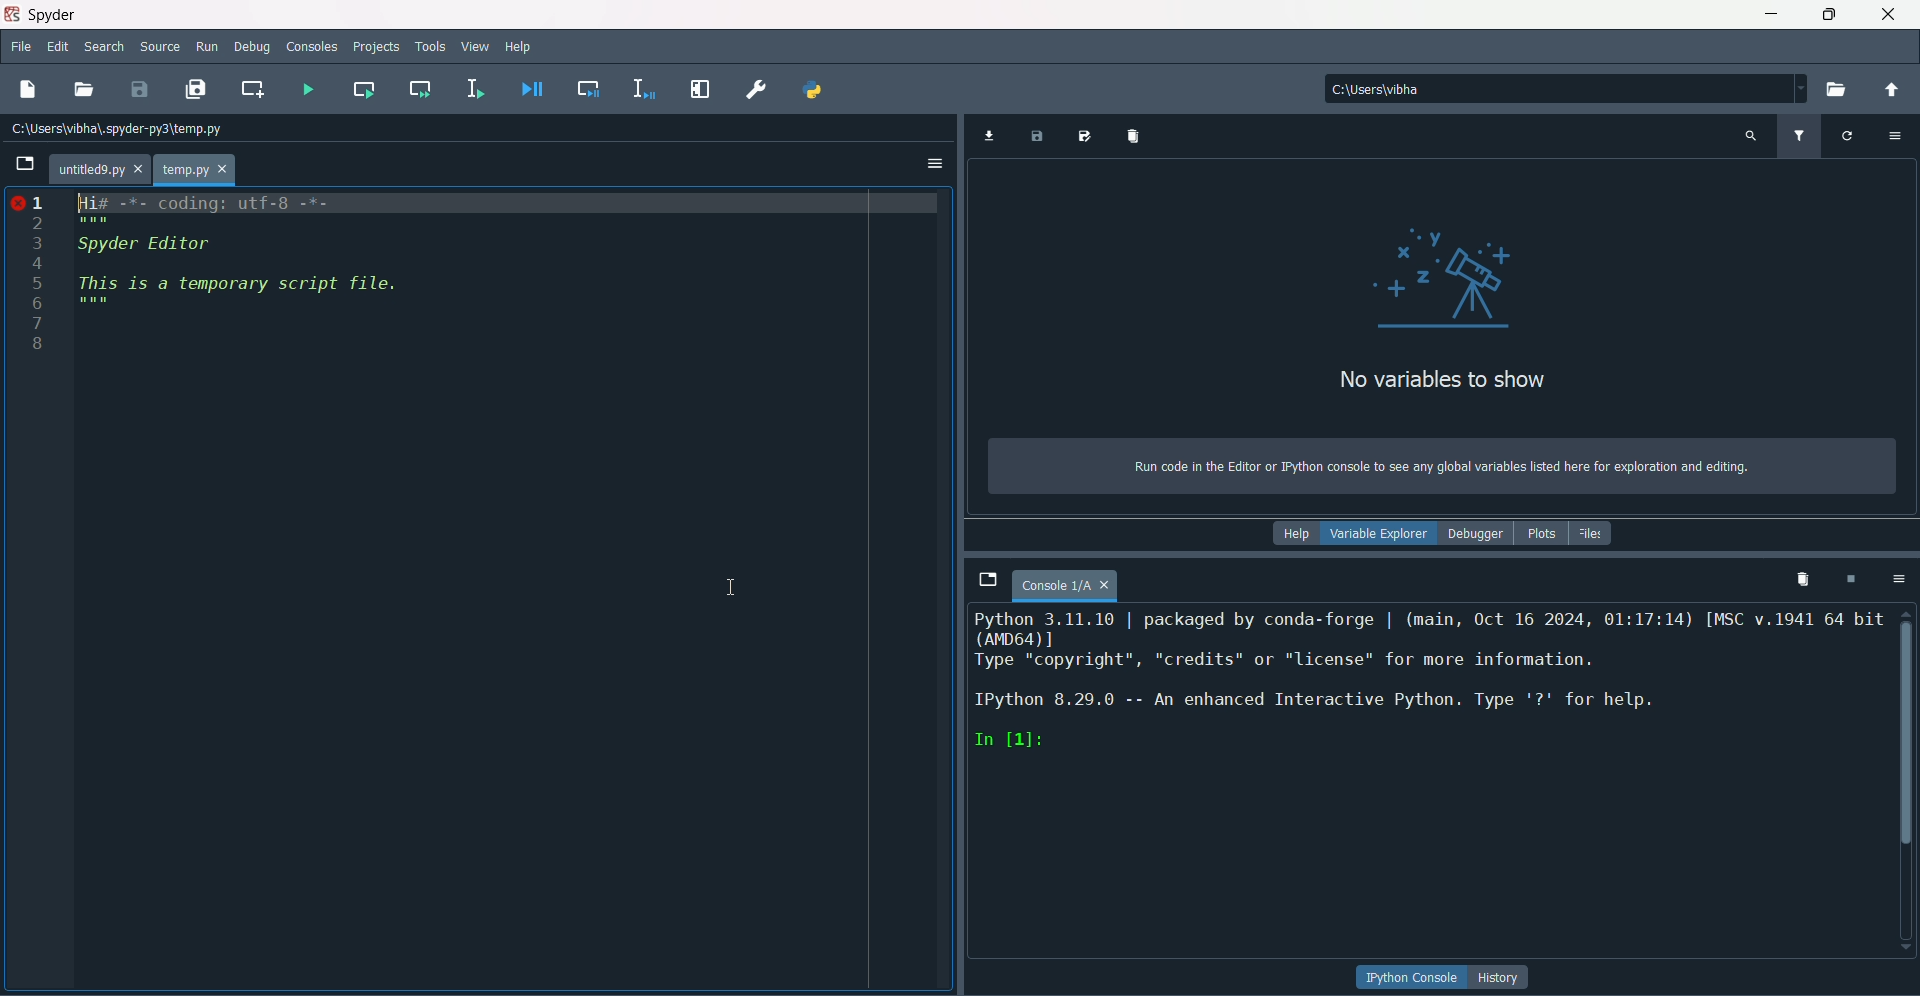 This screenshot has width=1920, height=996. Describe the element at coordinates (419, 87) in the screenshot. I see `run current and go to next` at that location.